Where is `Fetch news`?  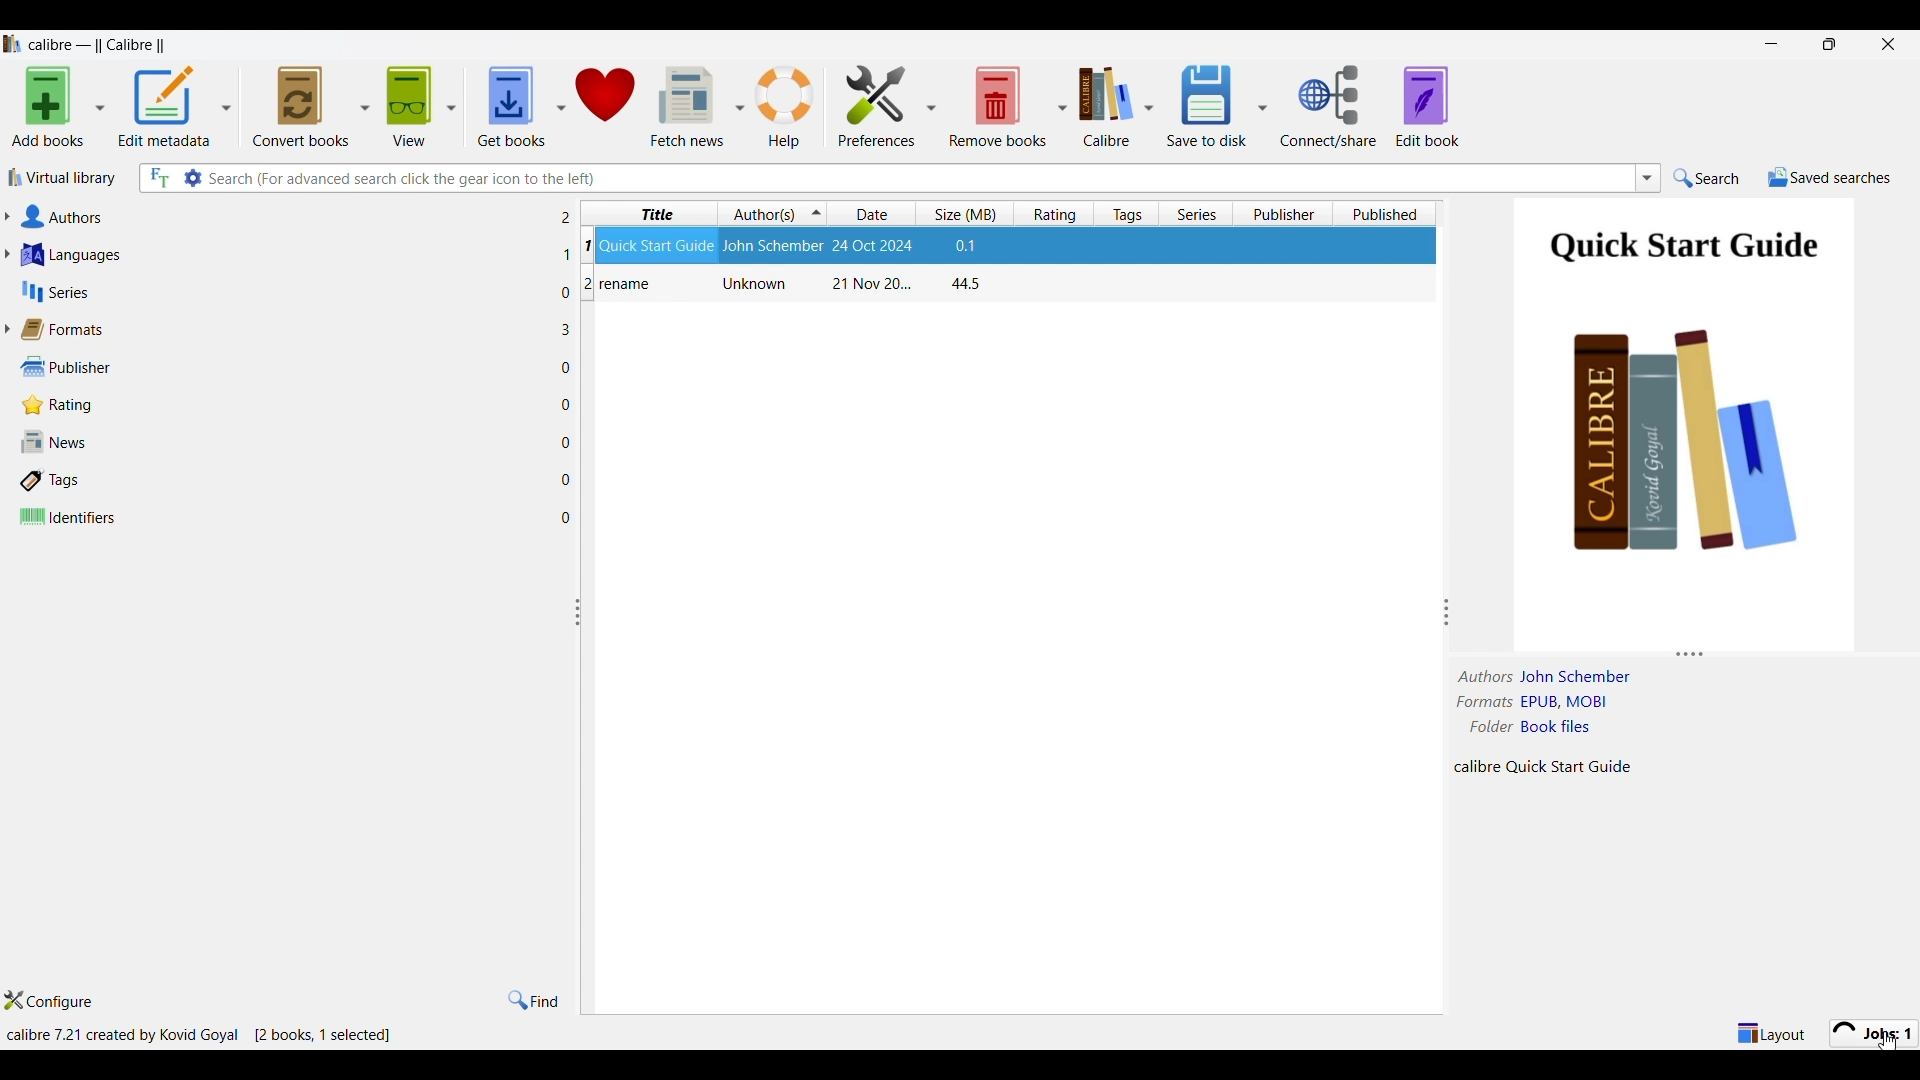 Fetch news is located at coordinates (684, 107).